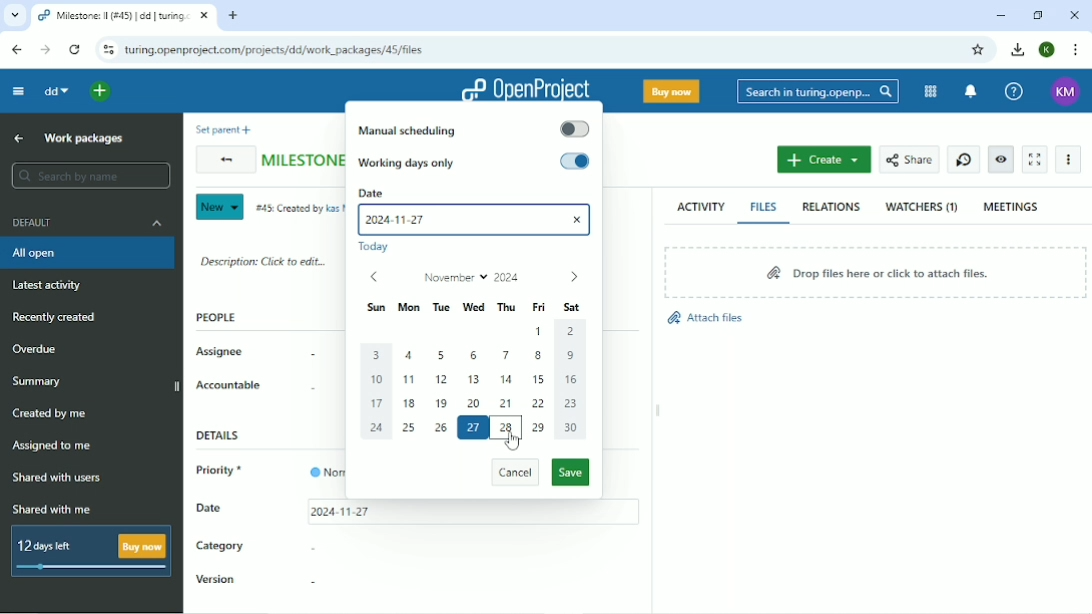 This screenshot has height=614, width=1092. I want to click on Accountable, so click(229, 385).